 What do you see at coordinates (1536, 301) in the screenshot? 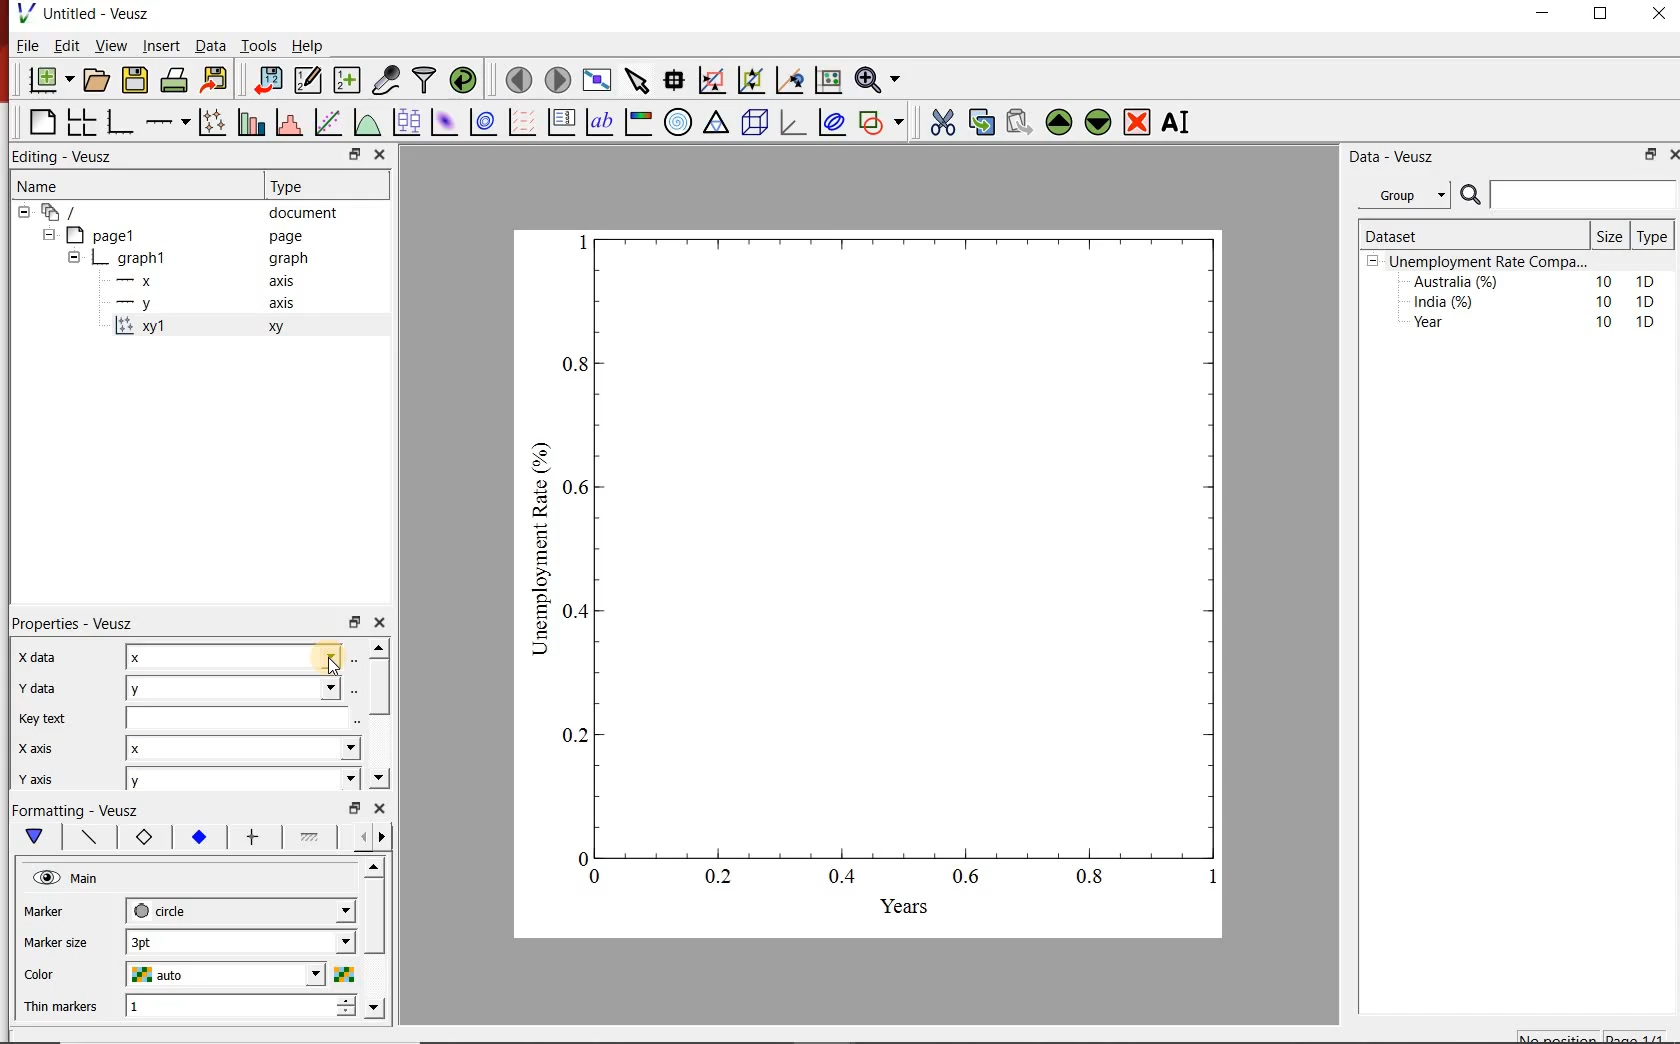
I see `India (%) 10 1D` at bounding box center [1536, 301].